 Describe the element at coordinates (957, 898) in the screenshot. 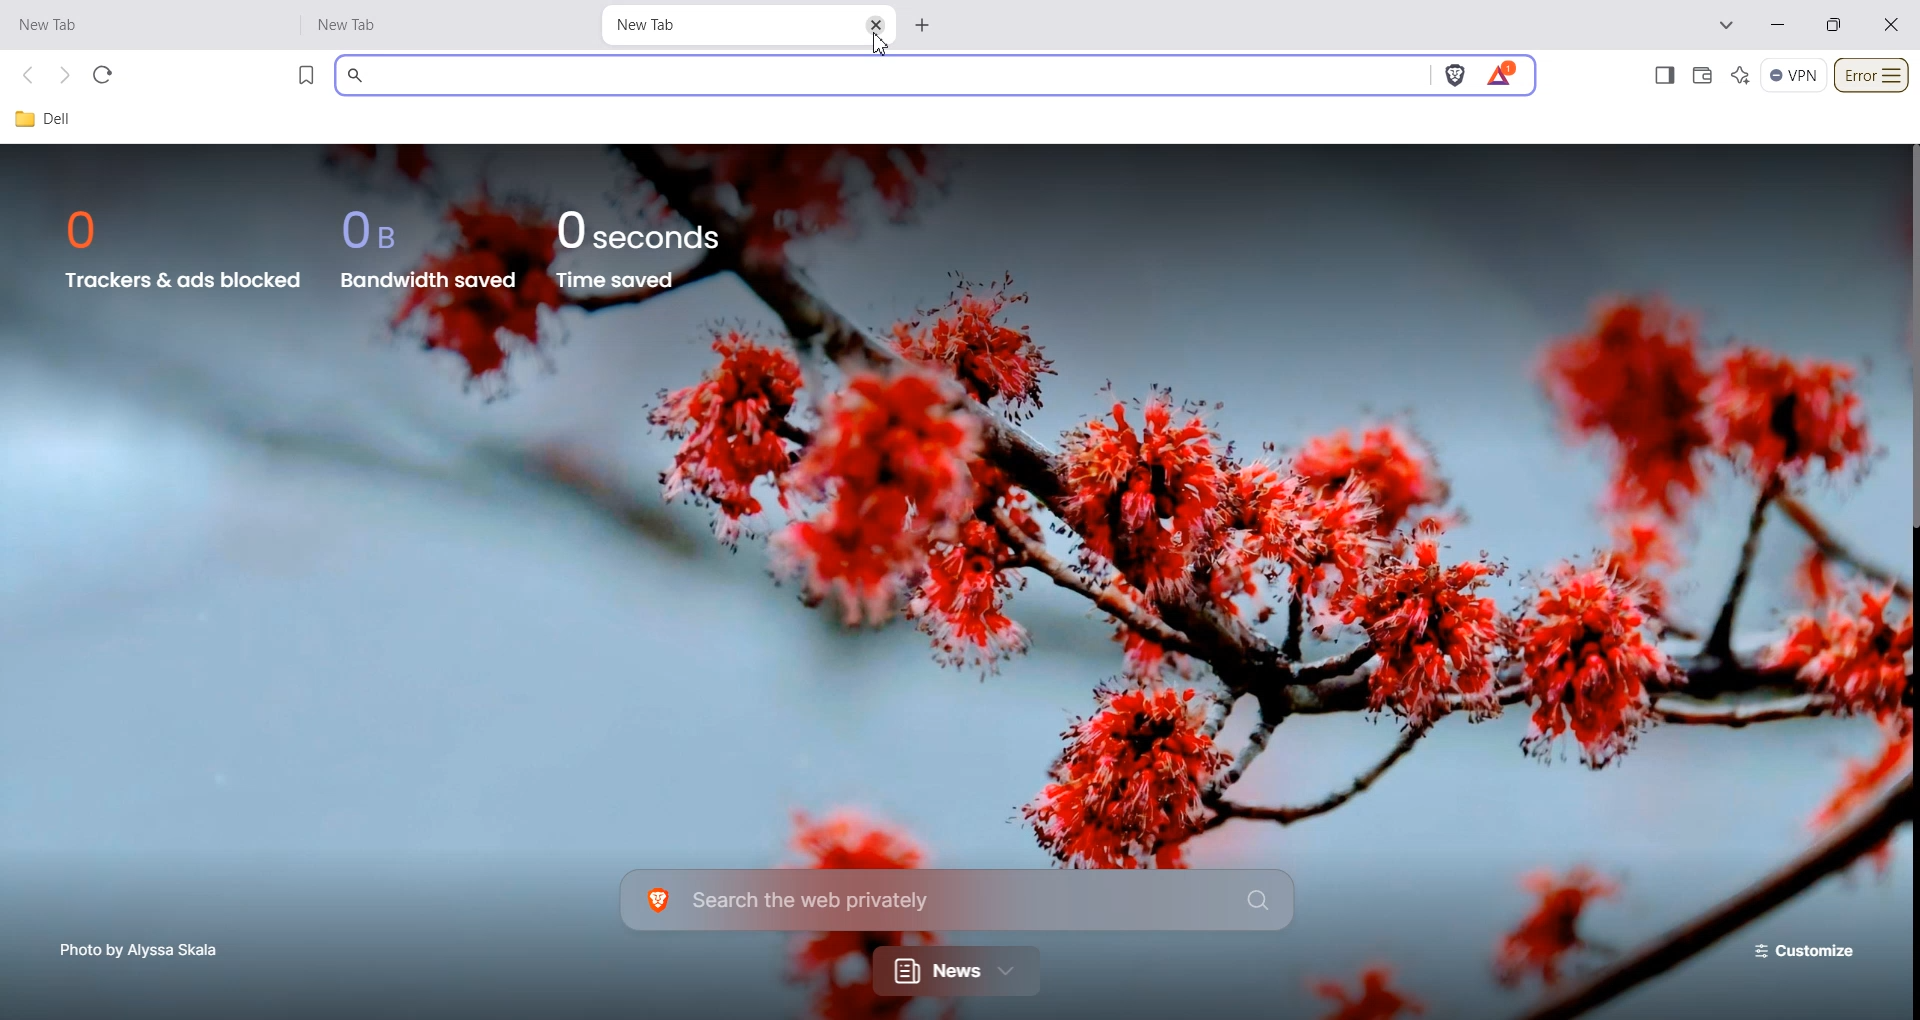

I see `Search Bar` at that location.